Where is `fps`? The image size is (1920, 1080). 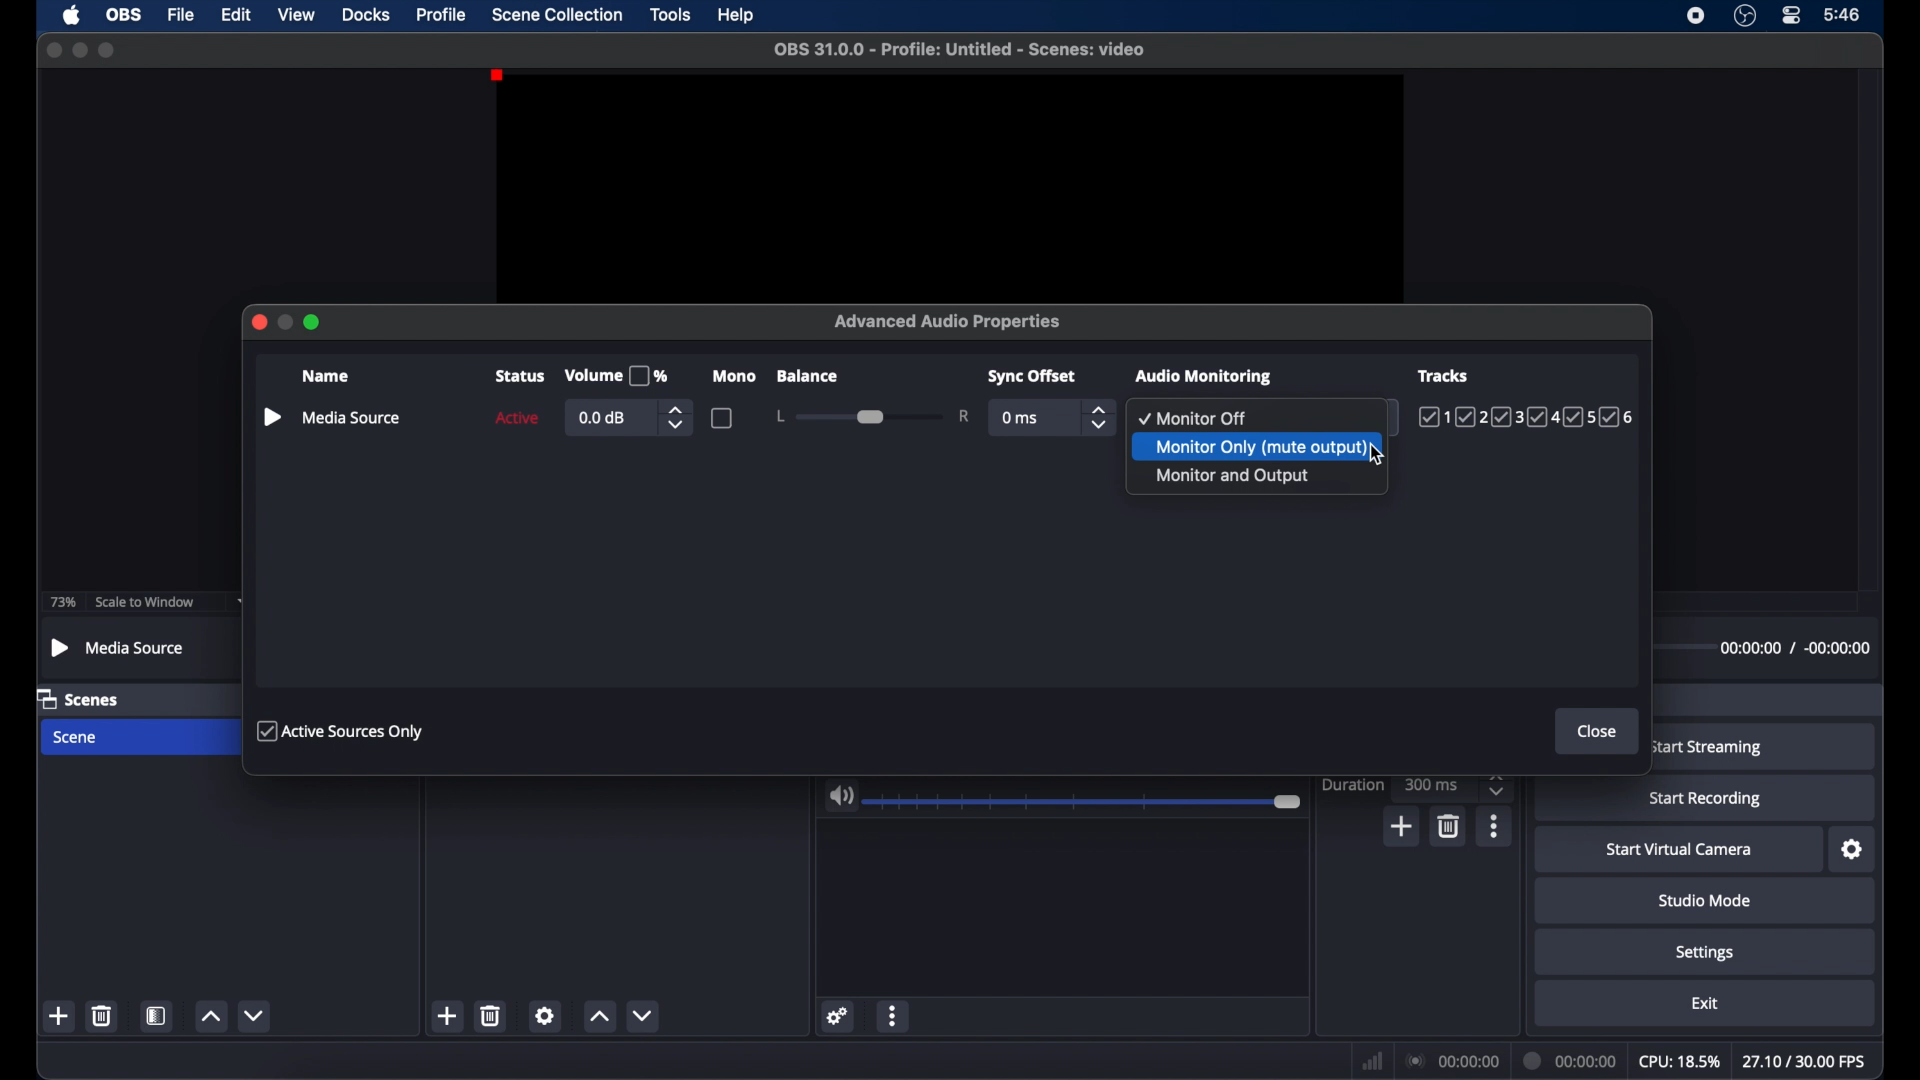
fps is located at coordinates (1807, 1062).